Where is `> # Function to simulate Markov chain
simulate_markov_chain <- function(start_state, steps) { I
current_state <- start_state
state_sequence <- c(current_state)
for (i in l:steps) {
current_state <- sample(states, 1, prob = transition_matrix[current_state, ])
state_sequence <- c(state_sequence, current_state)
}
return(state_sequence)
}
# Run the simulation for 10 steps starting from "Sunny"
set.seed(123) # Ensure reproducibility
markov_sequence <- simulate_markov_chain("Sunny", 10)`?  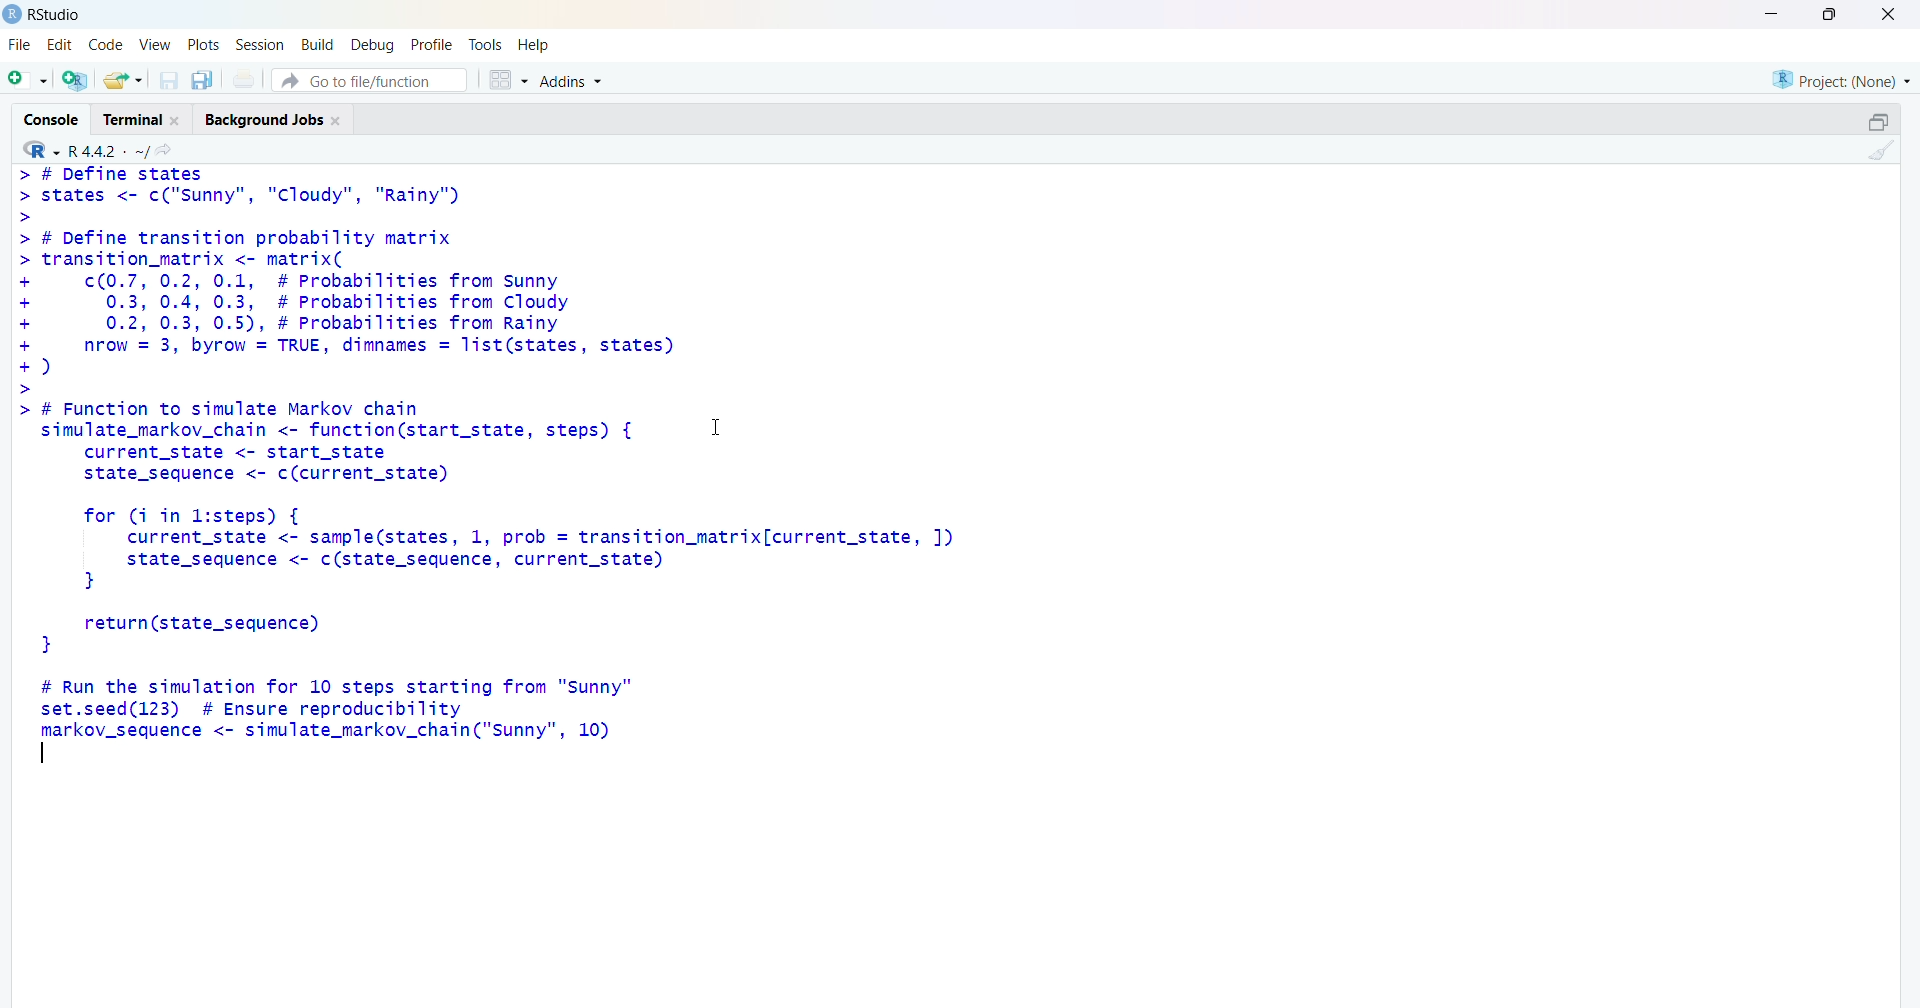
> # Function to simulate Markov chain
simulate_markov_chain <- function(start_state, steps) { I
current_state <- start_state
state_sequence <- c(current_state)
for (i in l:steps) {
current_state <- sample(states, 1, prob = transition_matrix[current_state, ])
state_sequence <- c(state_sequence, current_state)
}
return(state_sequence)
}
# Run the simulation for 10 steps starting from "Sunny"
set.seed(123) # Ensure reproducibility
markov_sequence <- simulate_markov_chain("Sunny", 10) is located at coordinates (538, 584).